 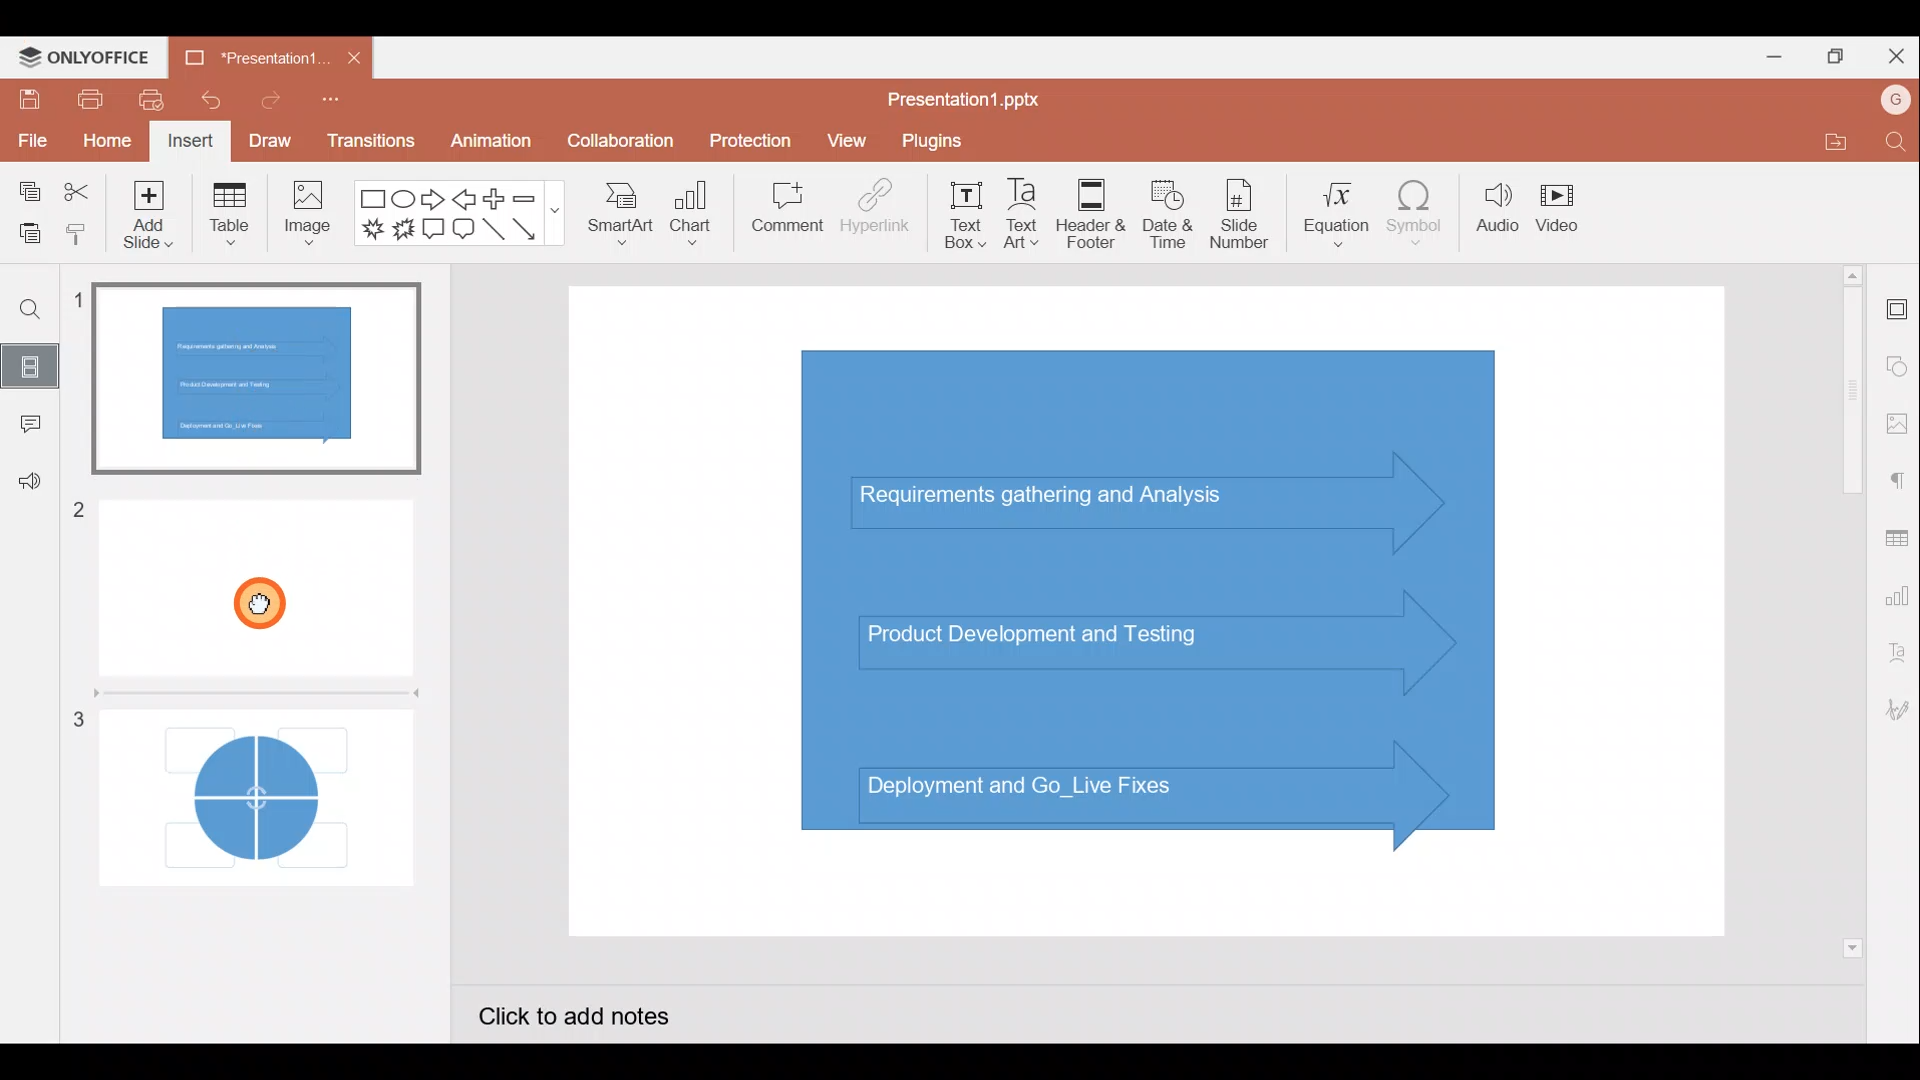 I want to click on Table settings, so click(x=1898, y=538).